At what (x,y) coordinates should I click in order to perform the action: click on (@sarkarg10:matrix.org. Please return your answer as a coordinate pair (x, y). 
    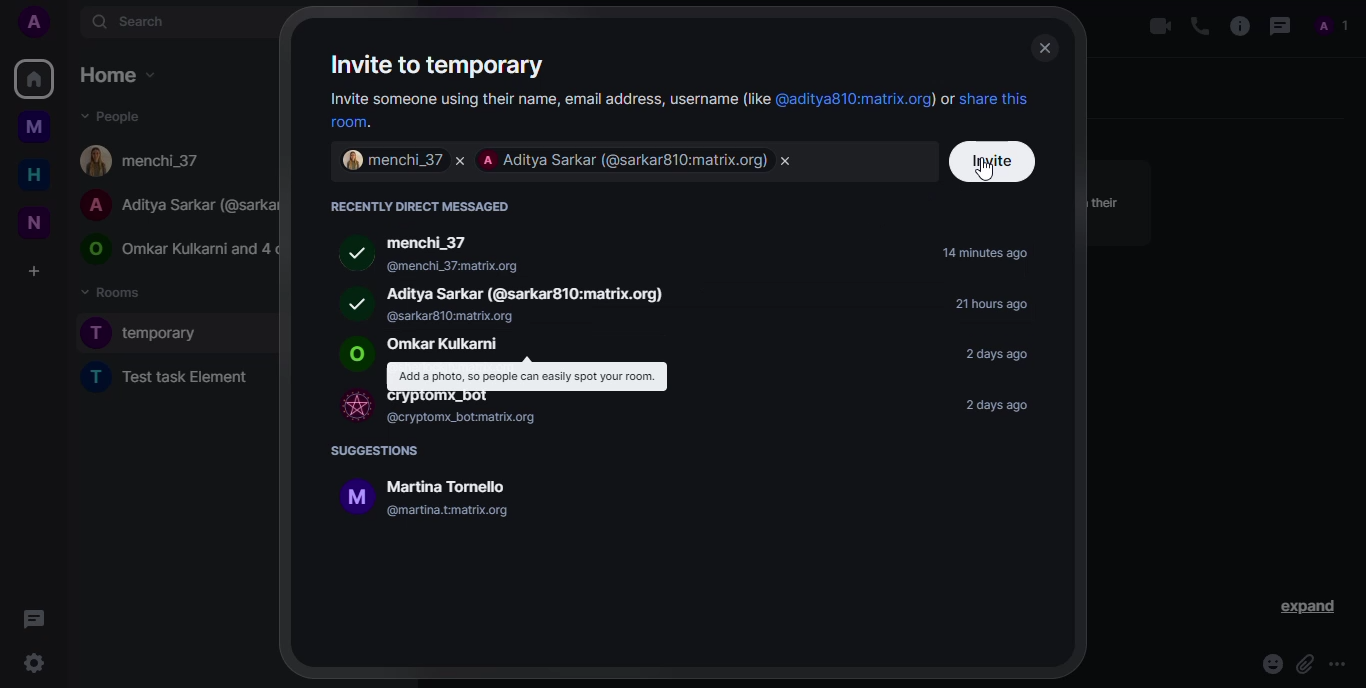
    Looking at the image, I should click on (456, 317).